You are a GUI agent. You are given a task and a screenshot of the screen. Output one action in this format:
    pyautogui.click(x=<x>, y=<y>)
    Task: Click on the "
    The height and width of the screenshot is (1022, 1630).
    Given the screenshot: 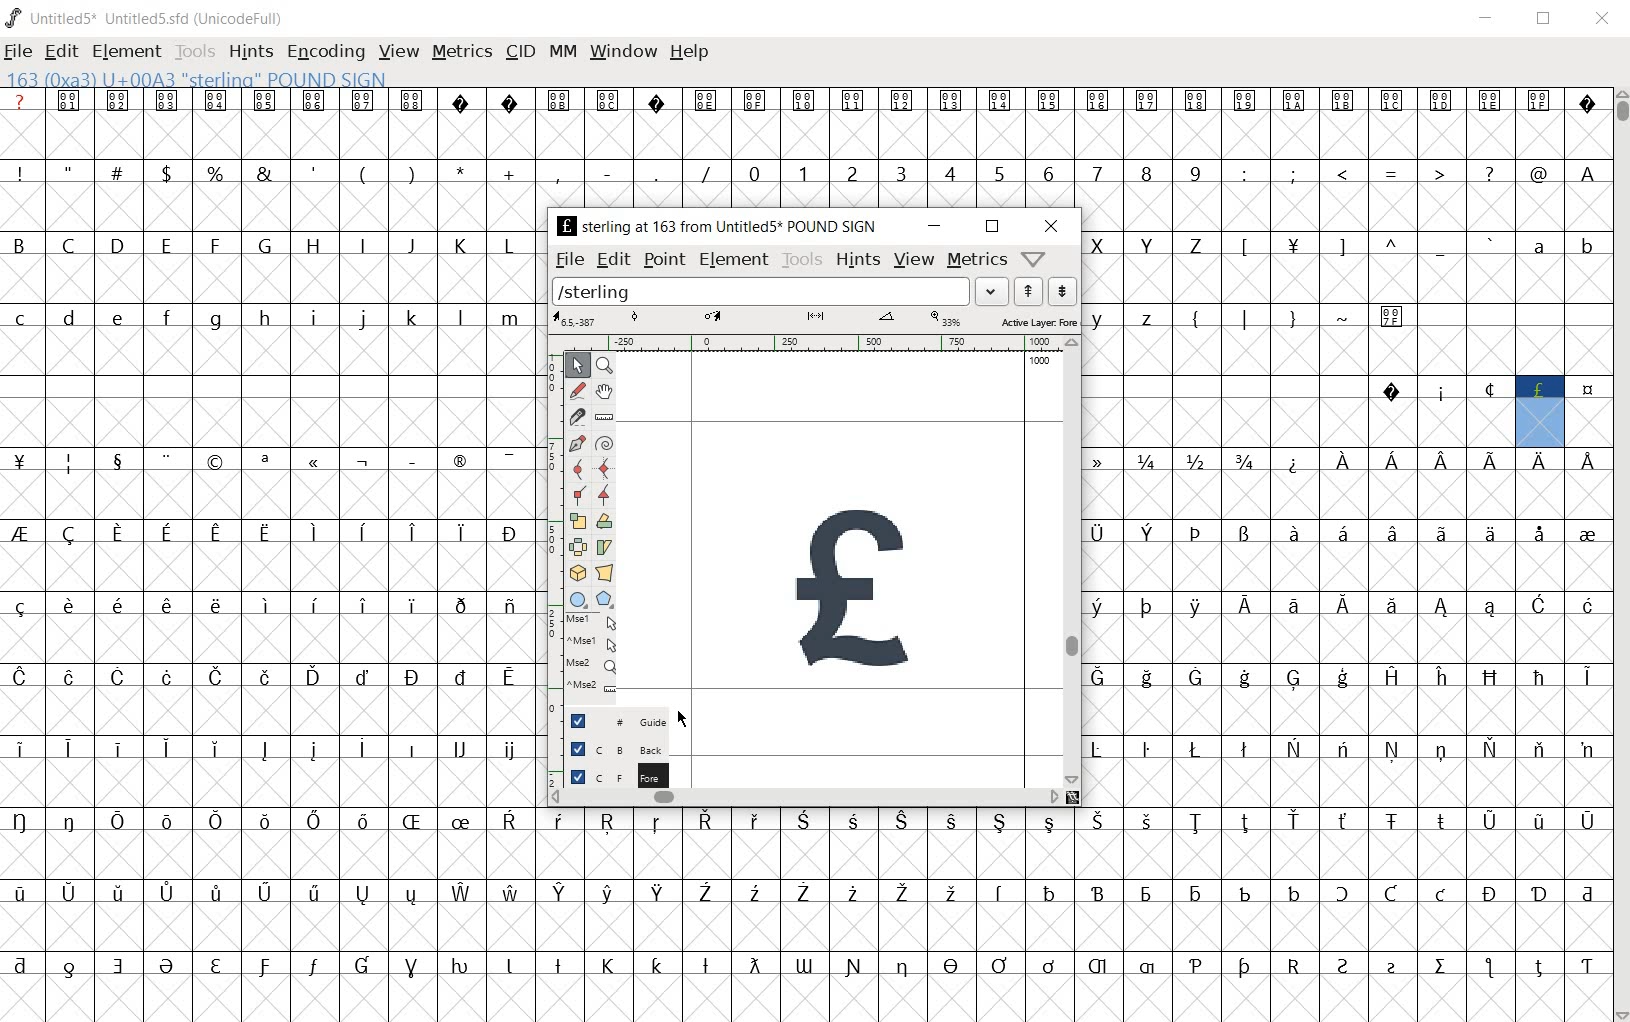 What is the action you would take?
    pyautogui.click(x=72, y=172)
    